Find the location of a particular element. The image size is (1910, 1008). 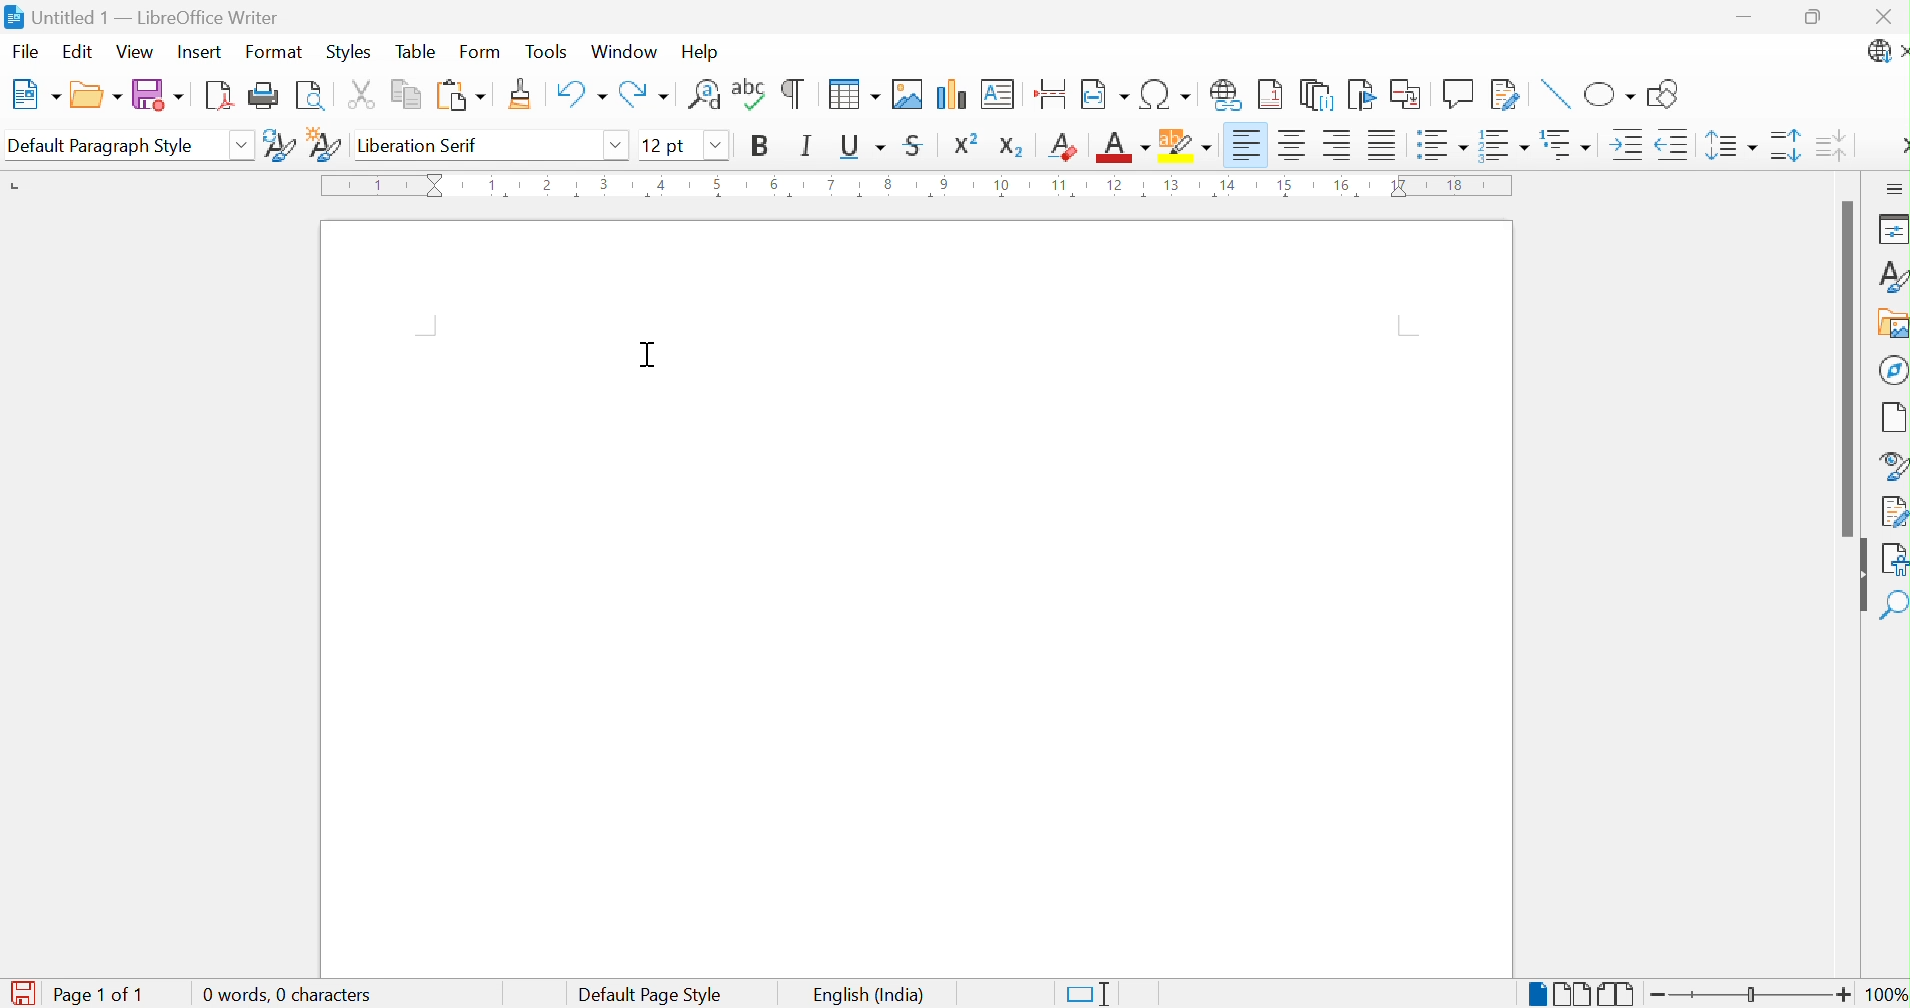

Insert Image is located at coordinates (905, 93).